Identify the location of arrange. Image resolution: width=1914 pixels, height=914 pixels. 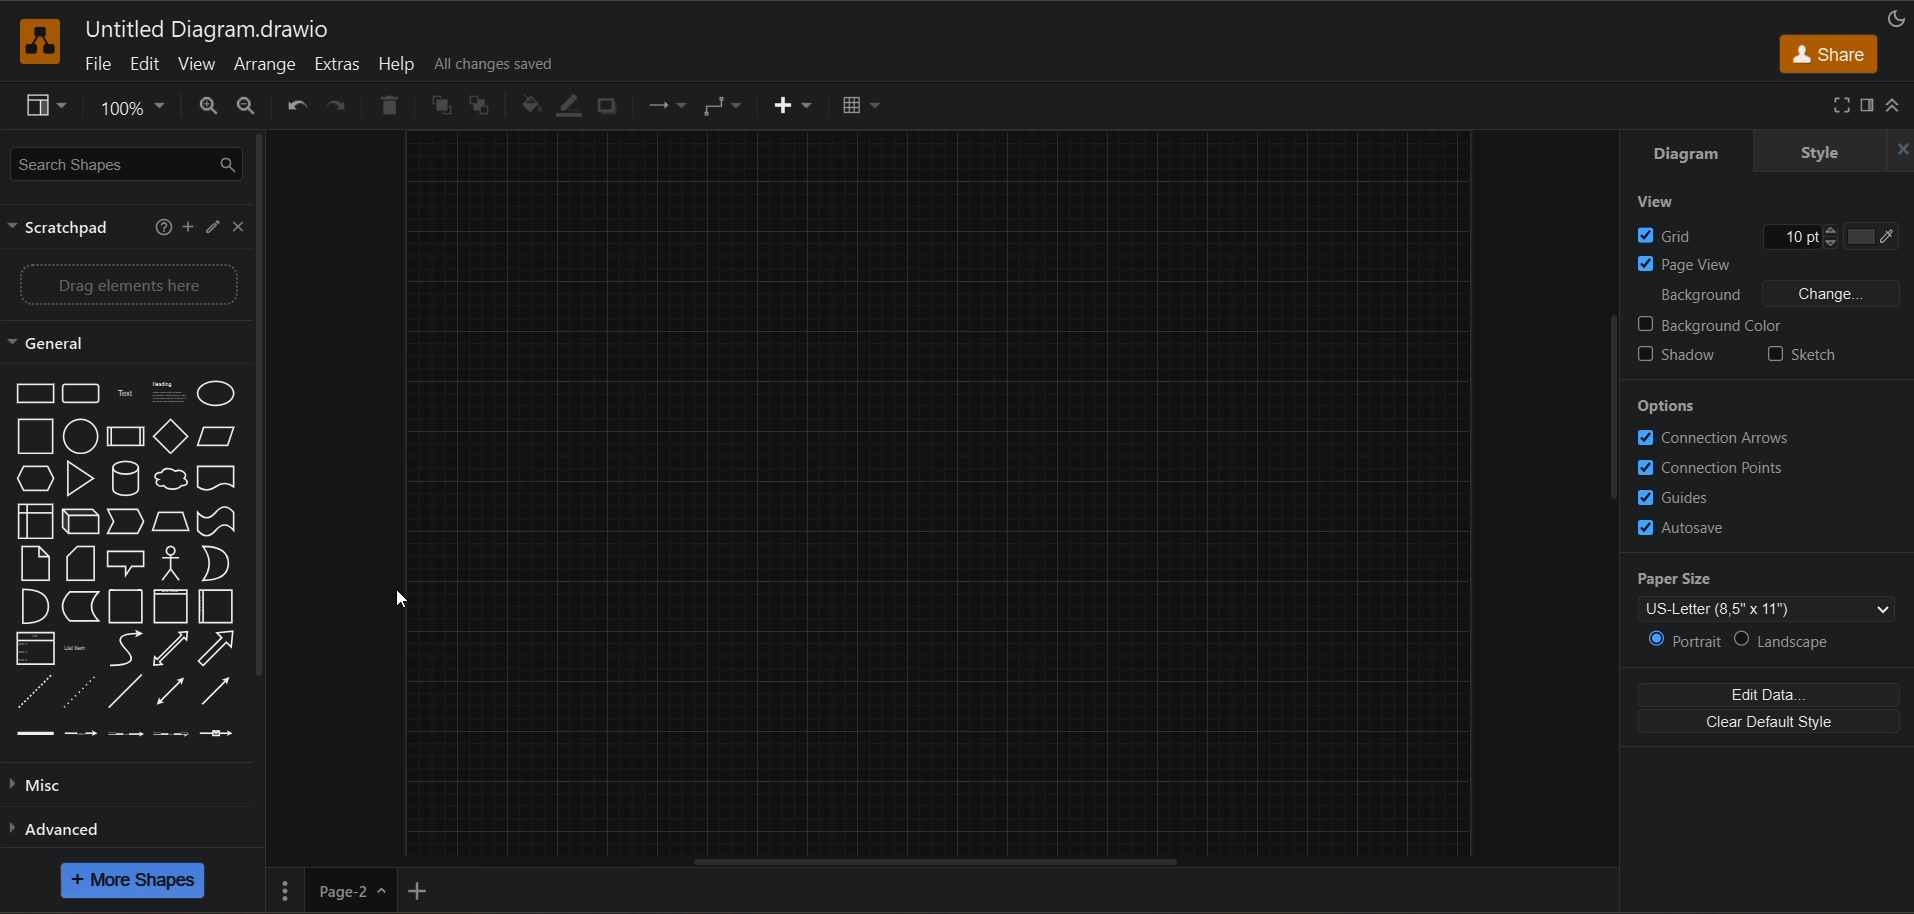
(266, 65).